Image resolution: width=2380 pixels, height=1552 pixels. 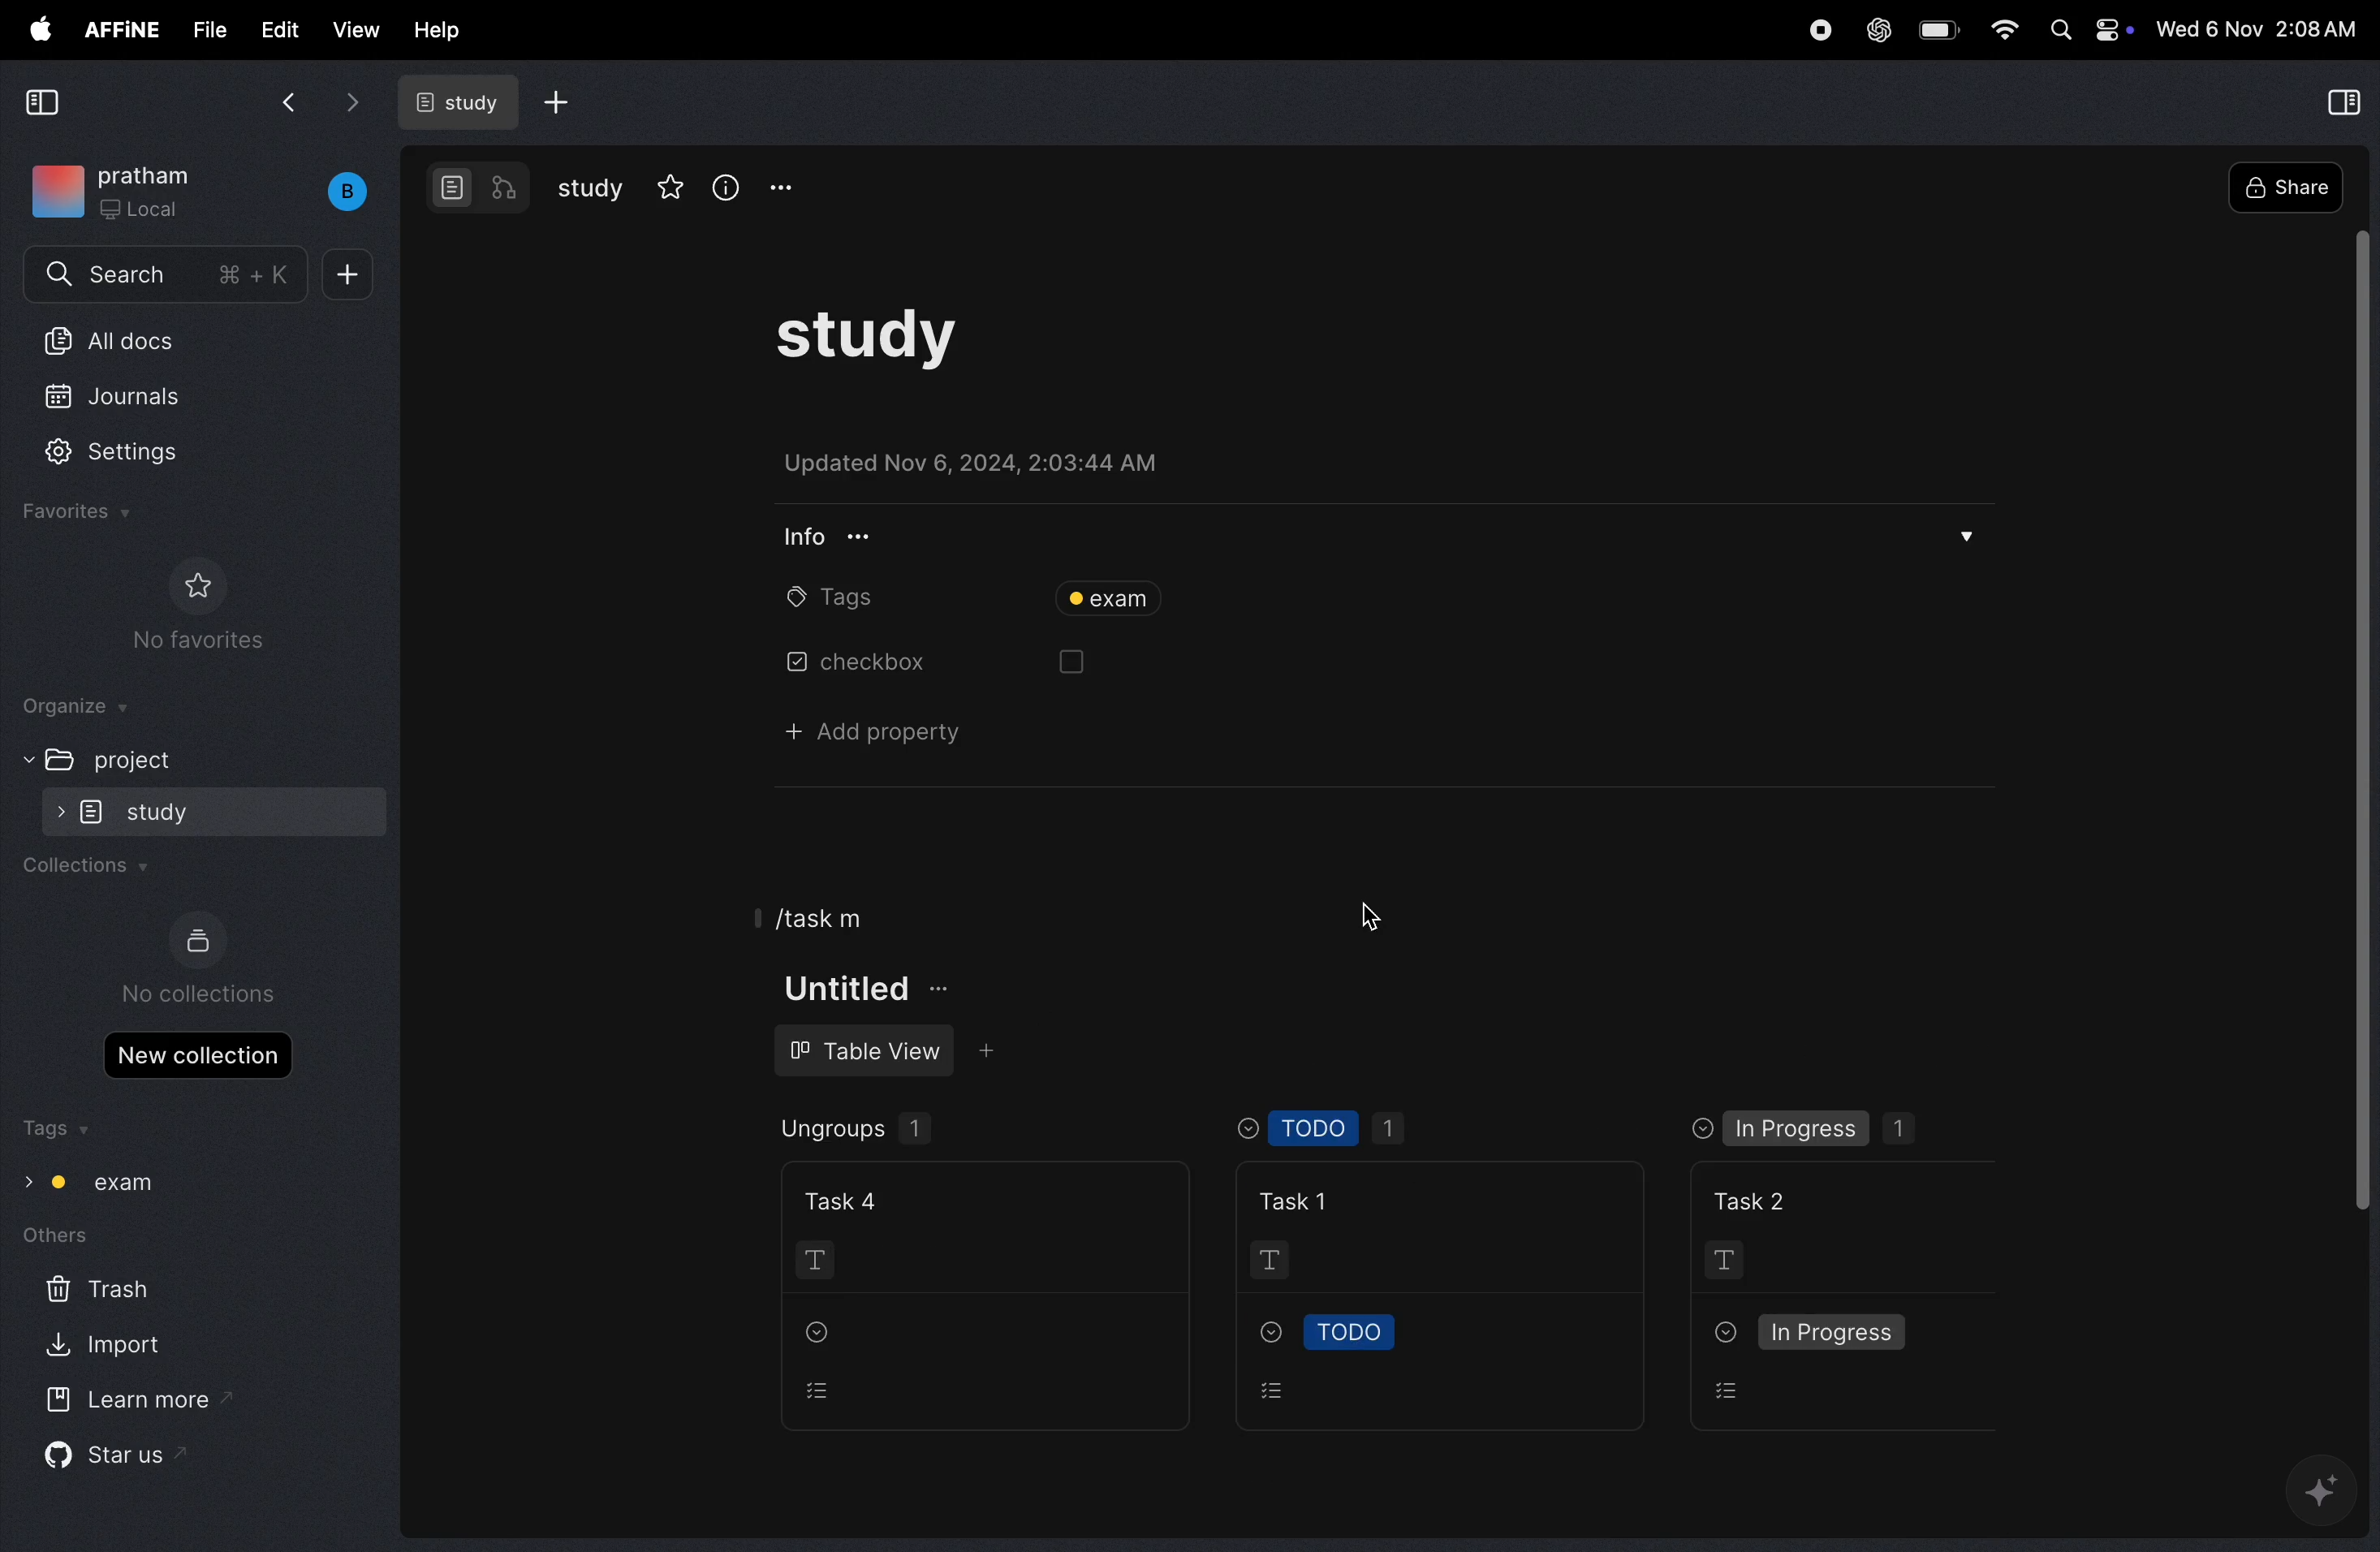 What do you see at coordinates (33, 29) in the screenshot?
I see `apple menu` at bounding box center [33, 29].